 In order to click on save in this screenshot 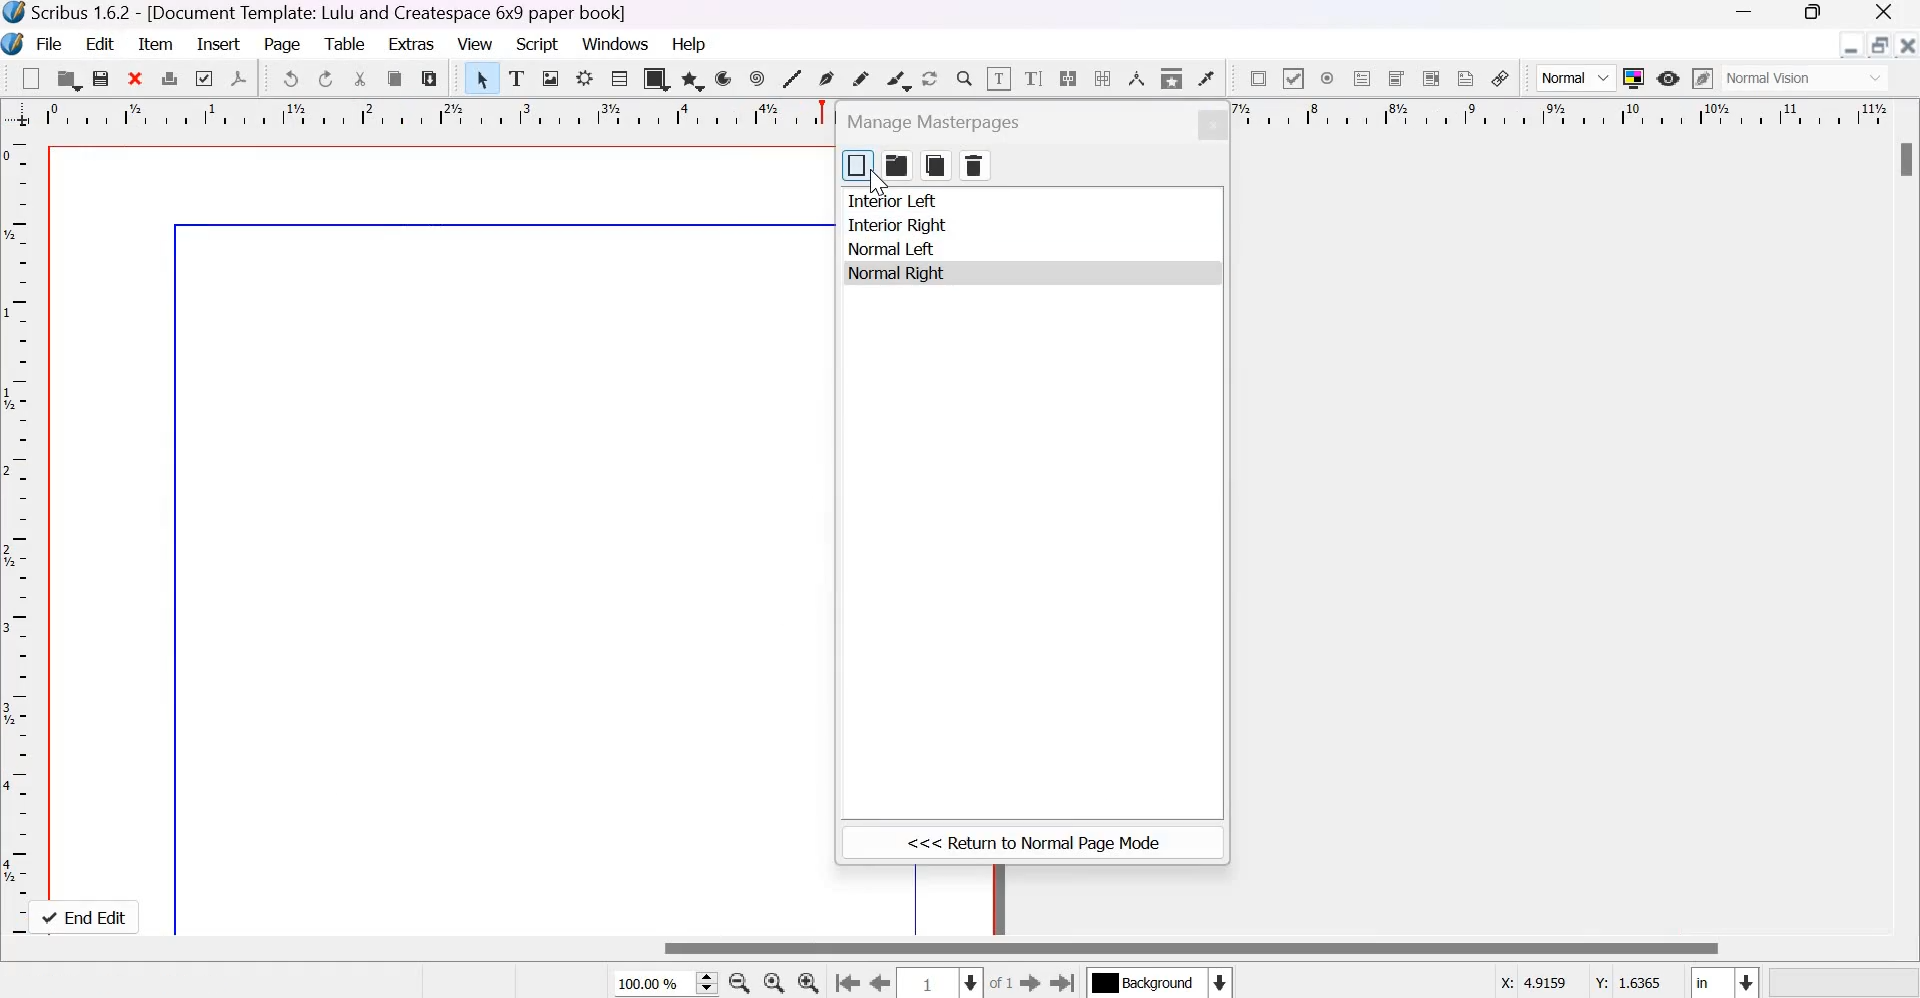, I will do `click(102, 78)`.